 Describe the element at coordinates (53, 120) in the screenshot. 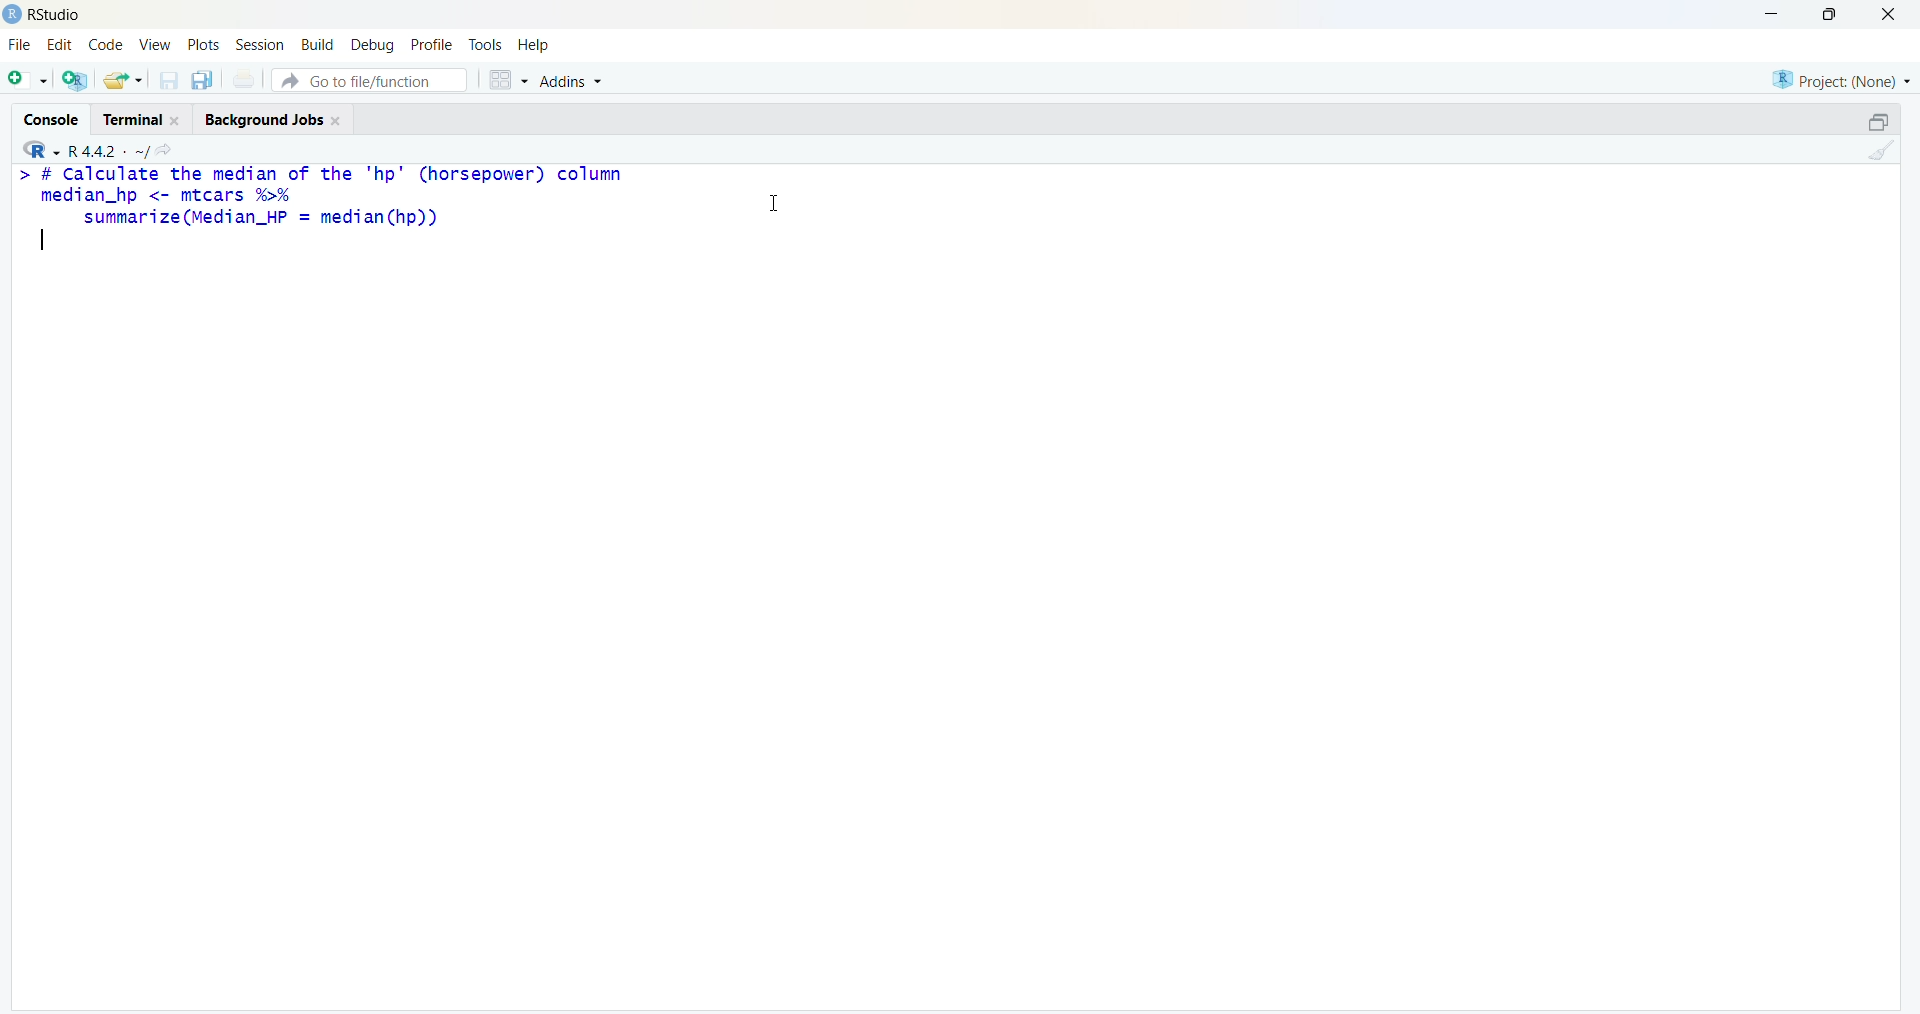

I see `console` at that location.